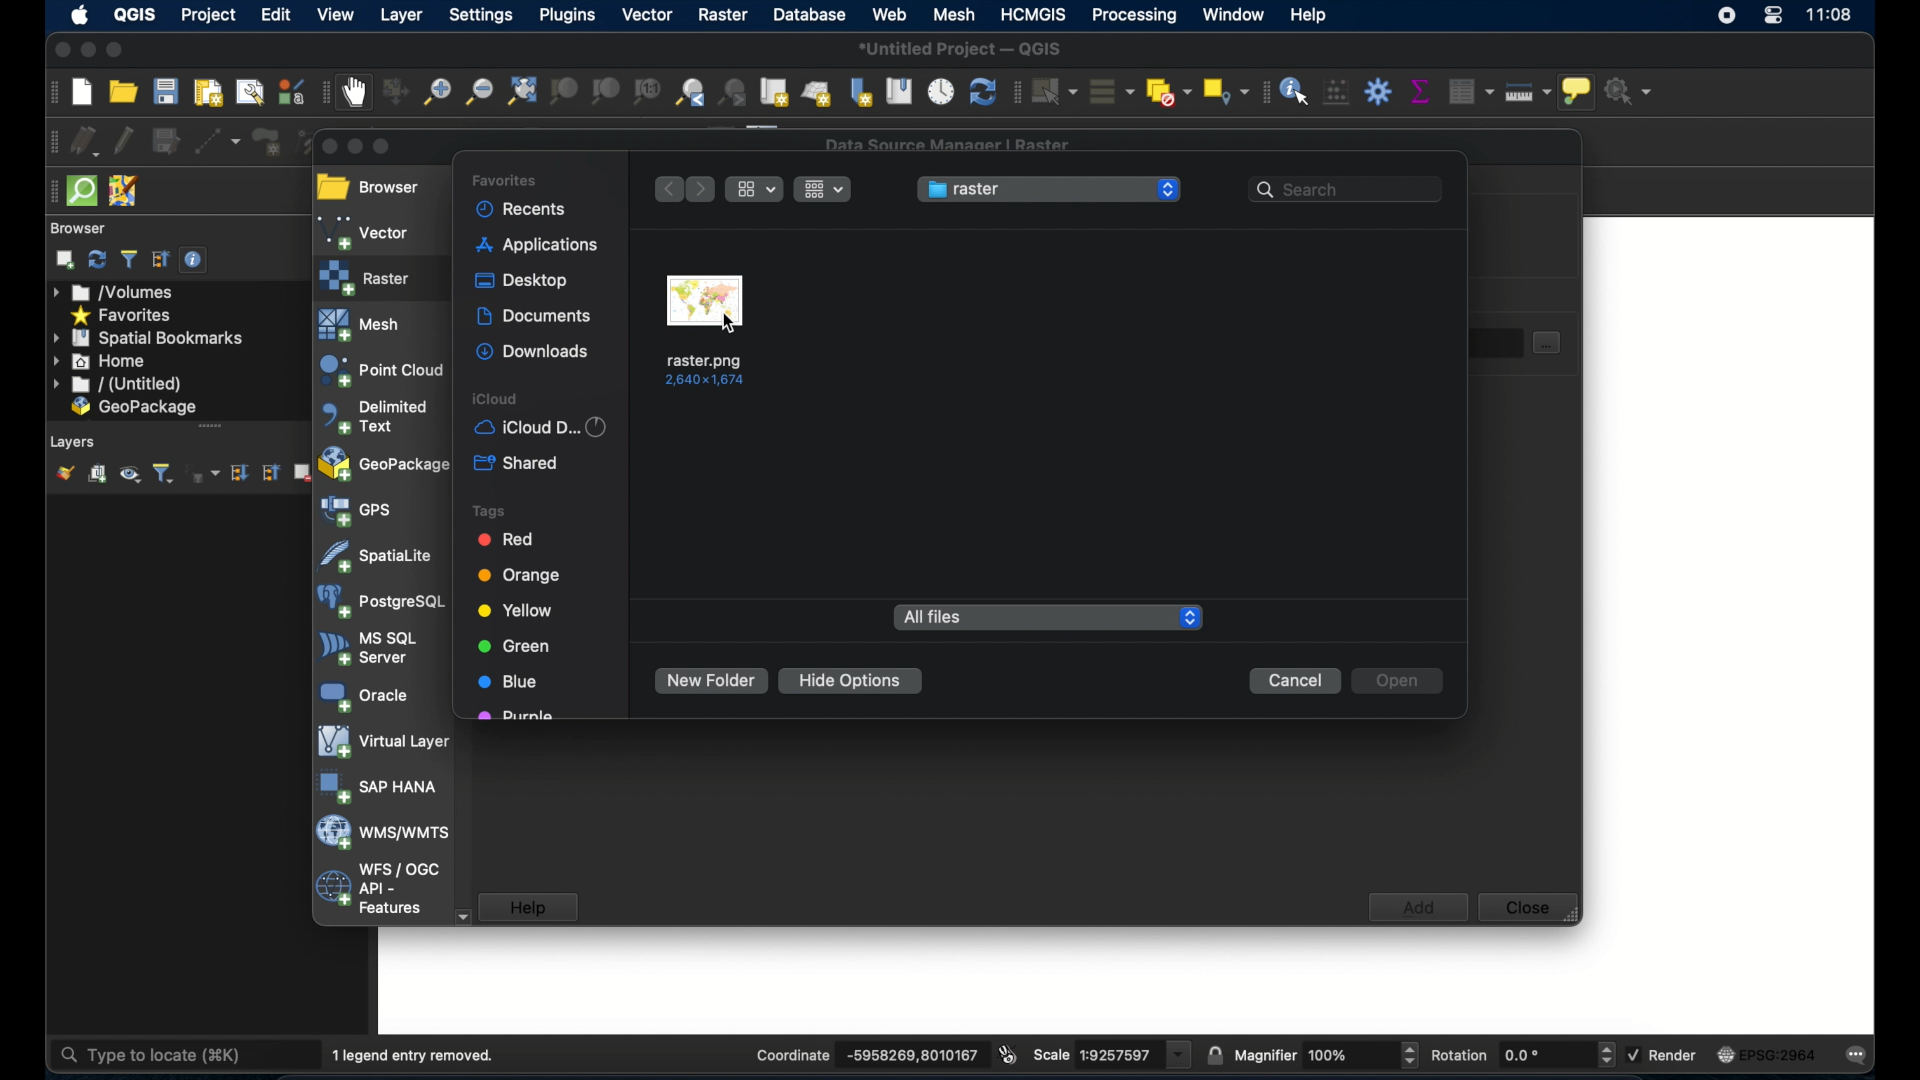  Describe the element at coordinates (501, 176) in the screenshot. I see `favorites` at that location.